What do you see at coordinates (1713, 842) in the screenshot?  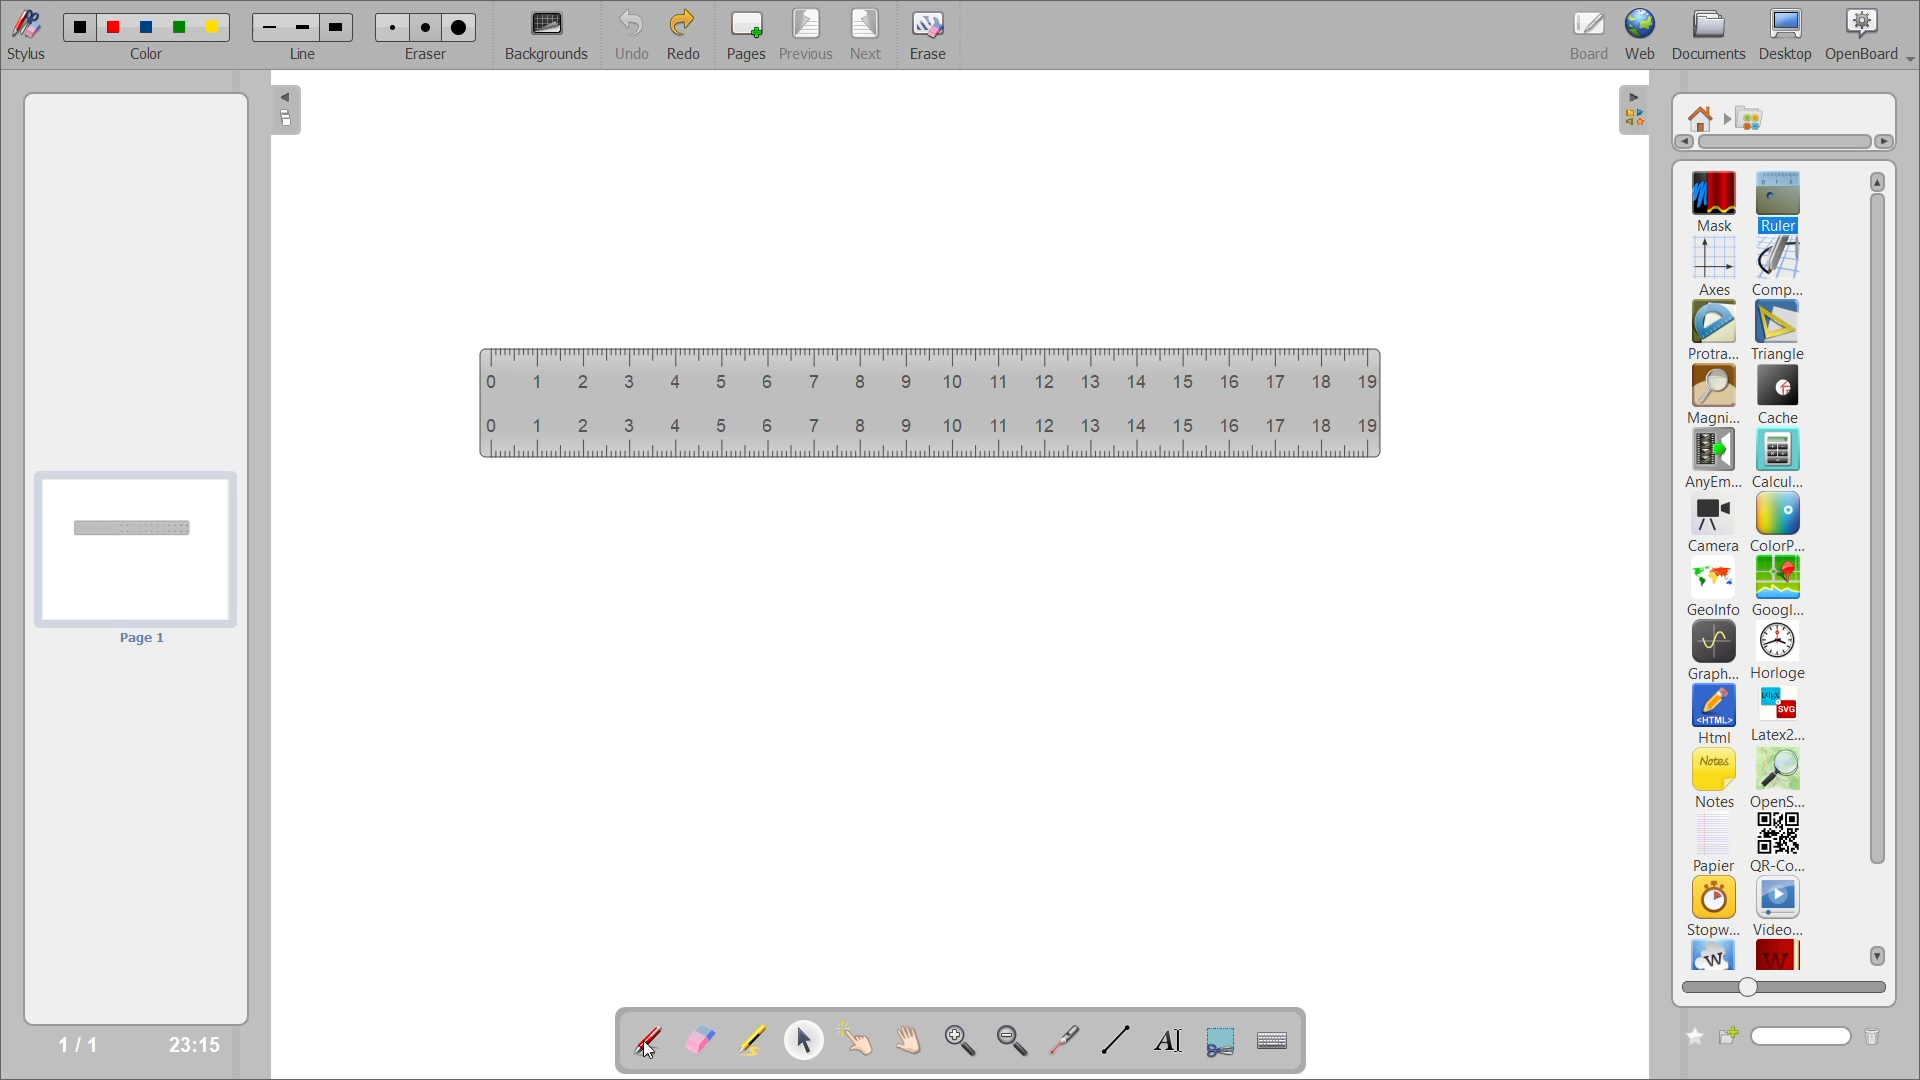 I see `papier` at bounding box center [1713, 842].